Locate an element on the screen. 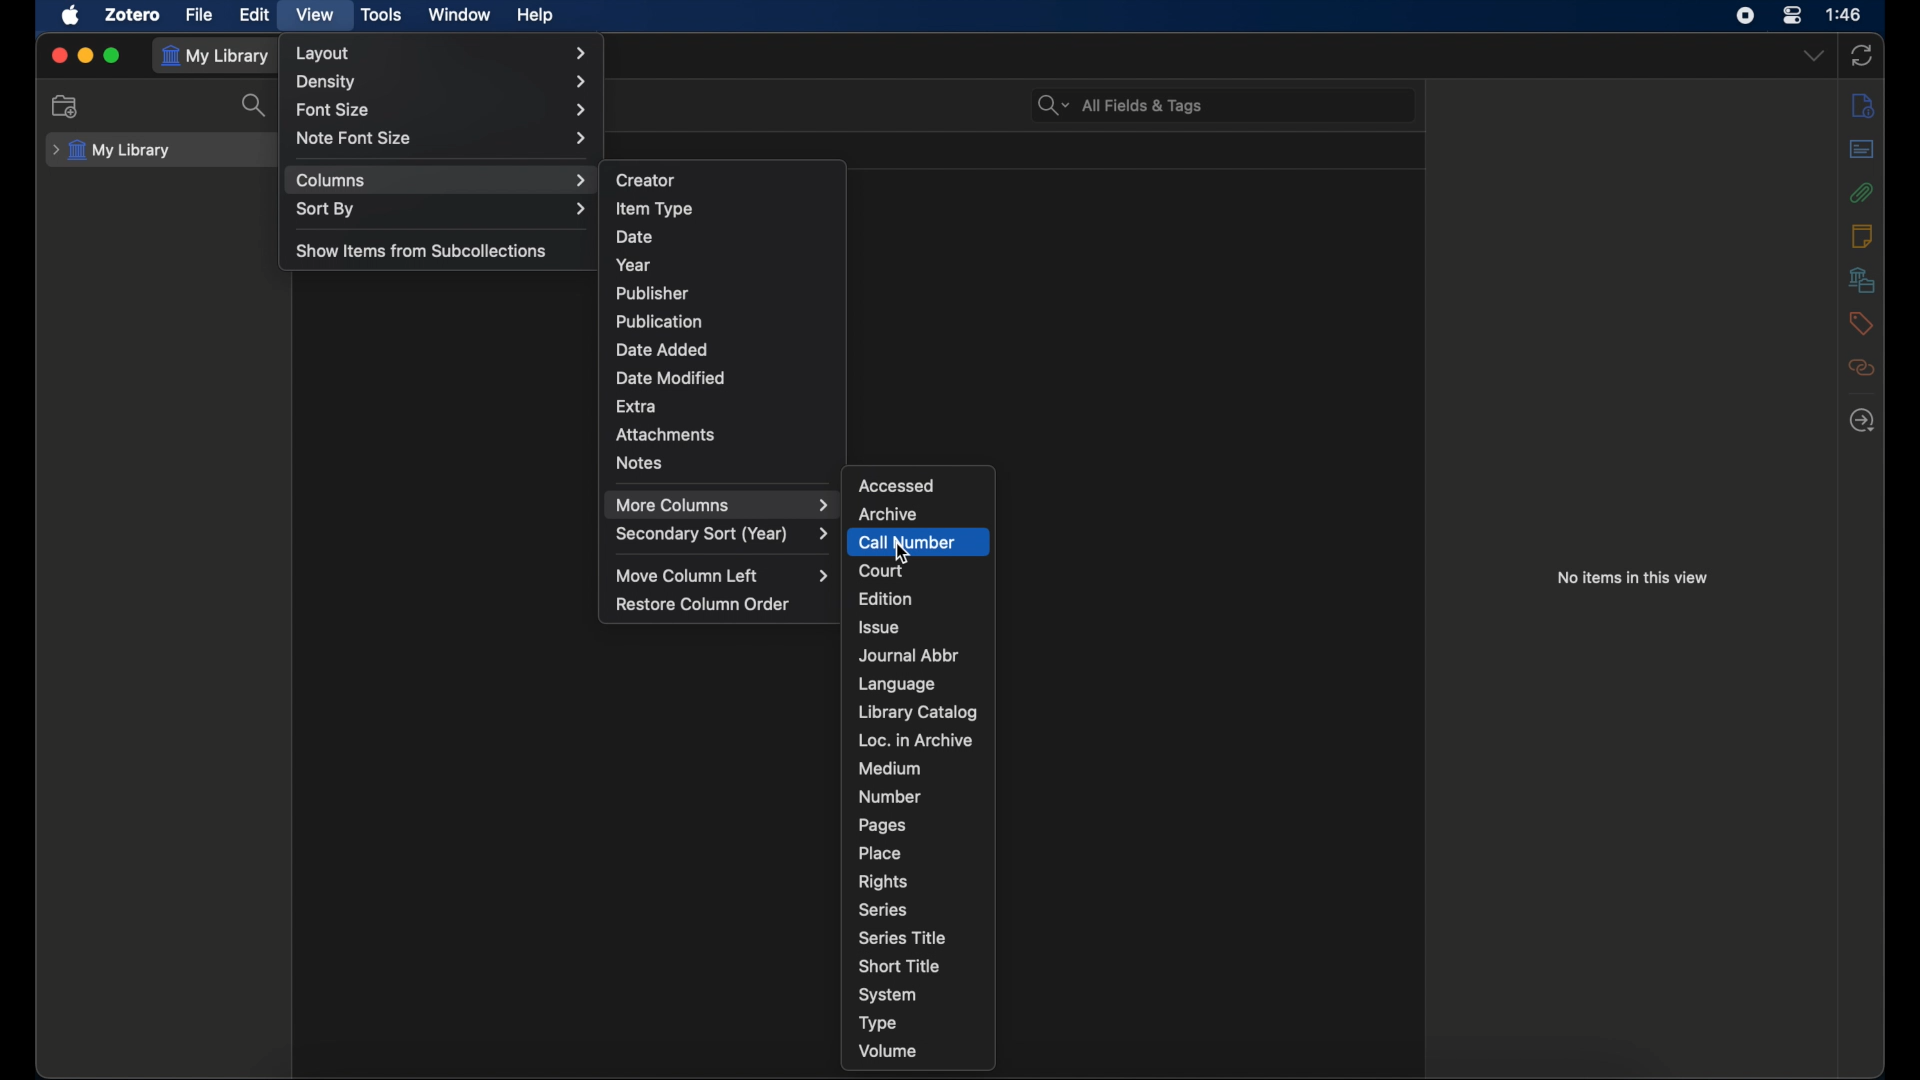 This screenshot has width=1920, height=1080. extra is located at coordinates (637, 405).